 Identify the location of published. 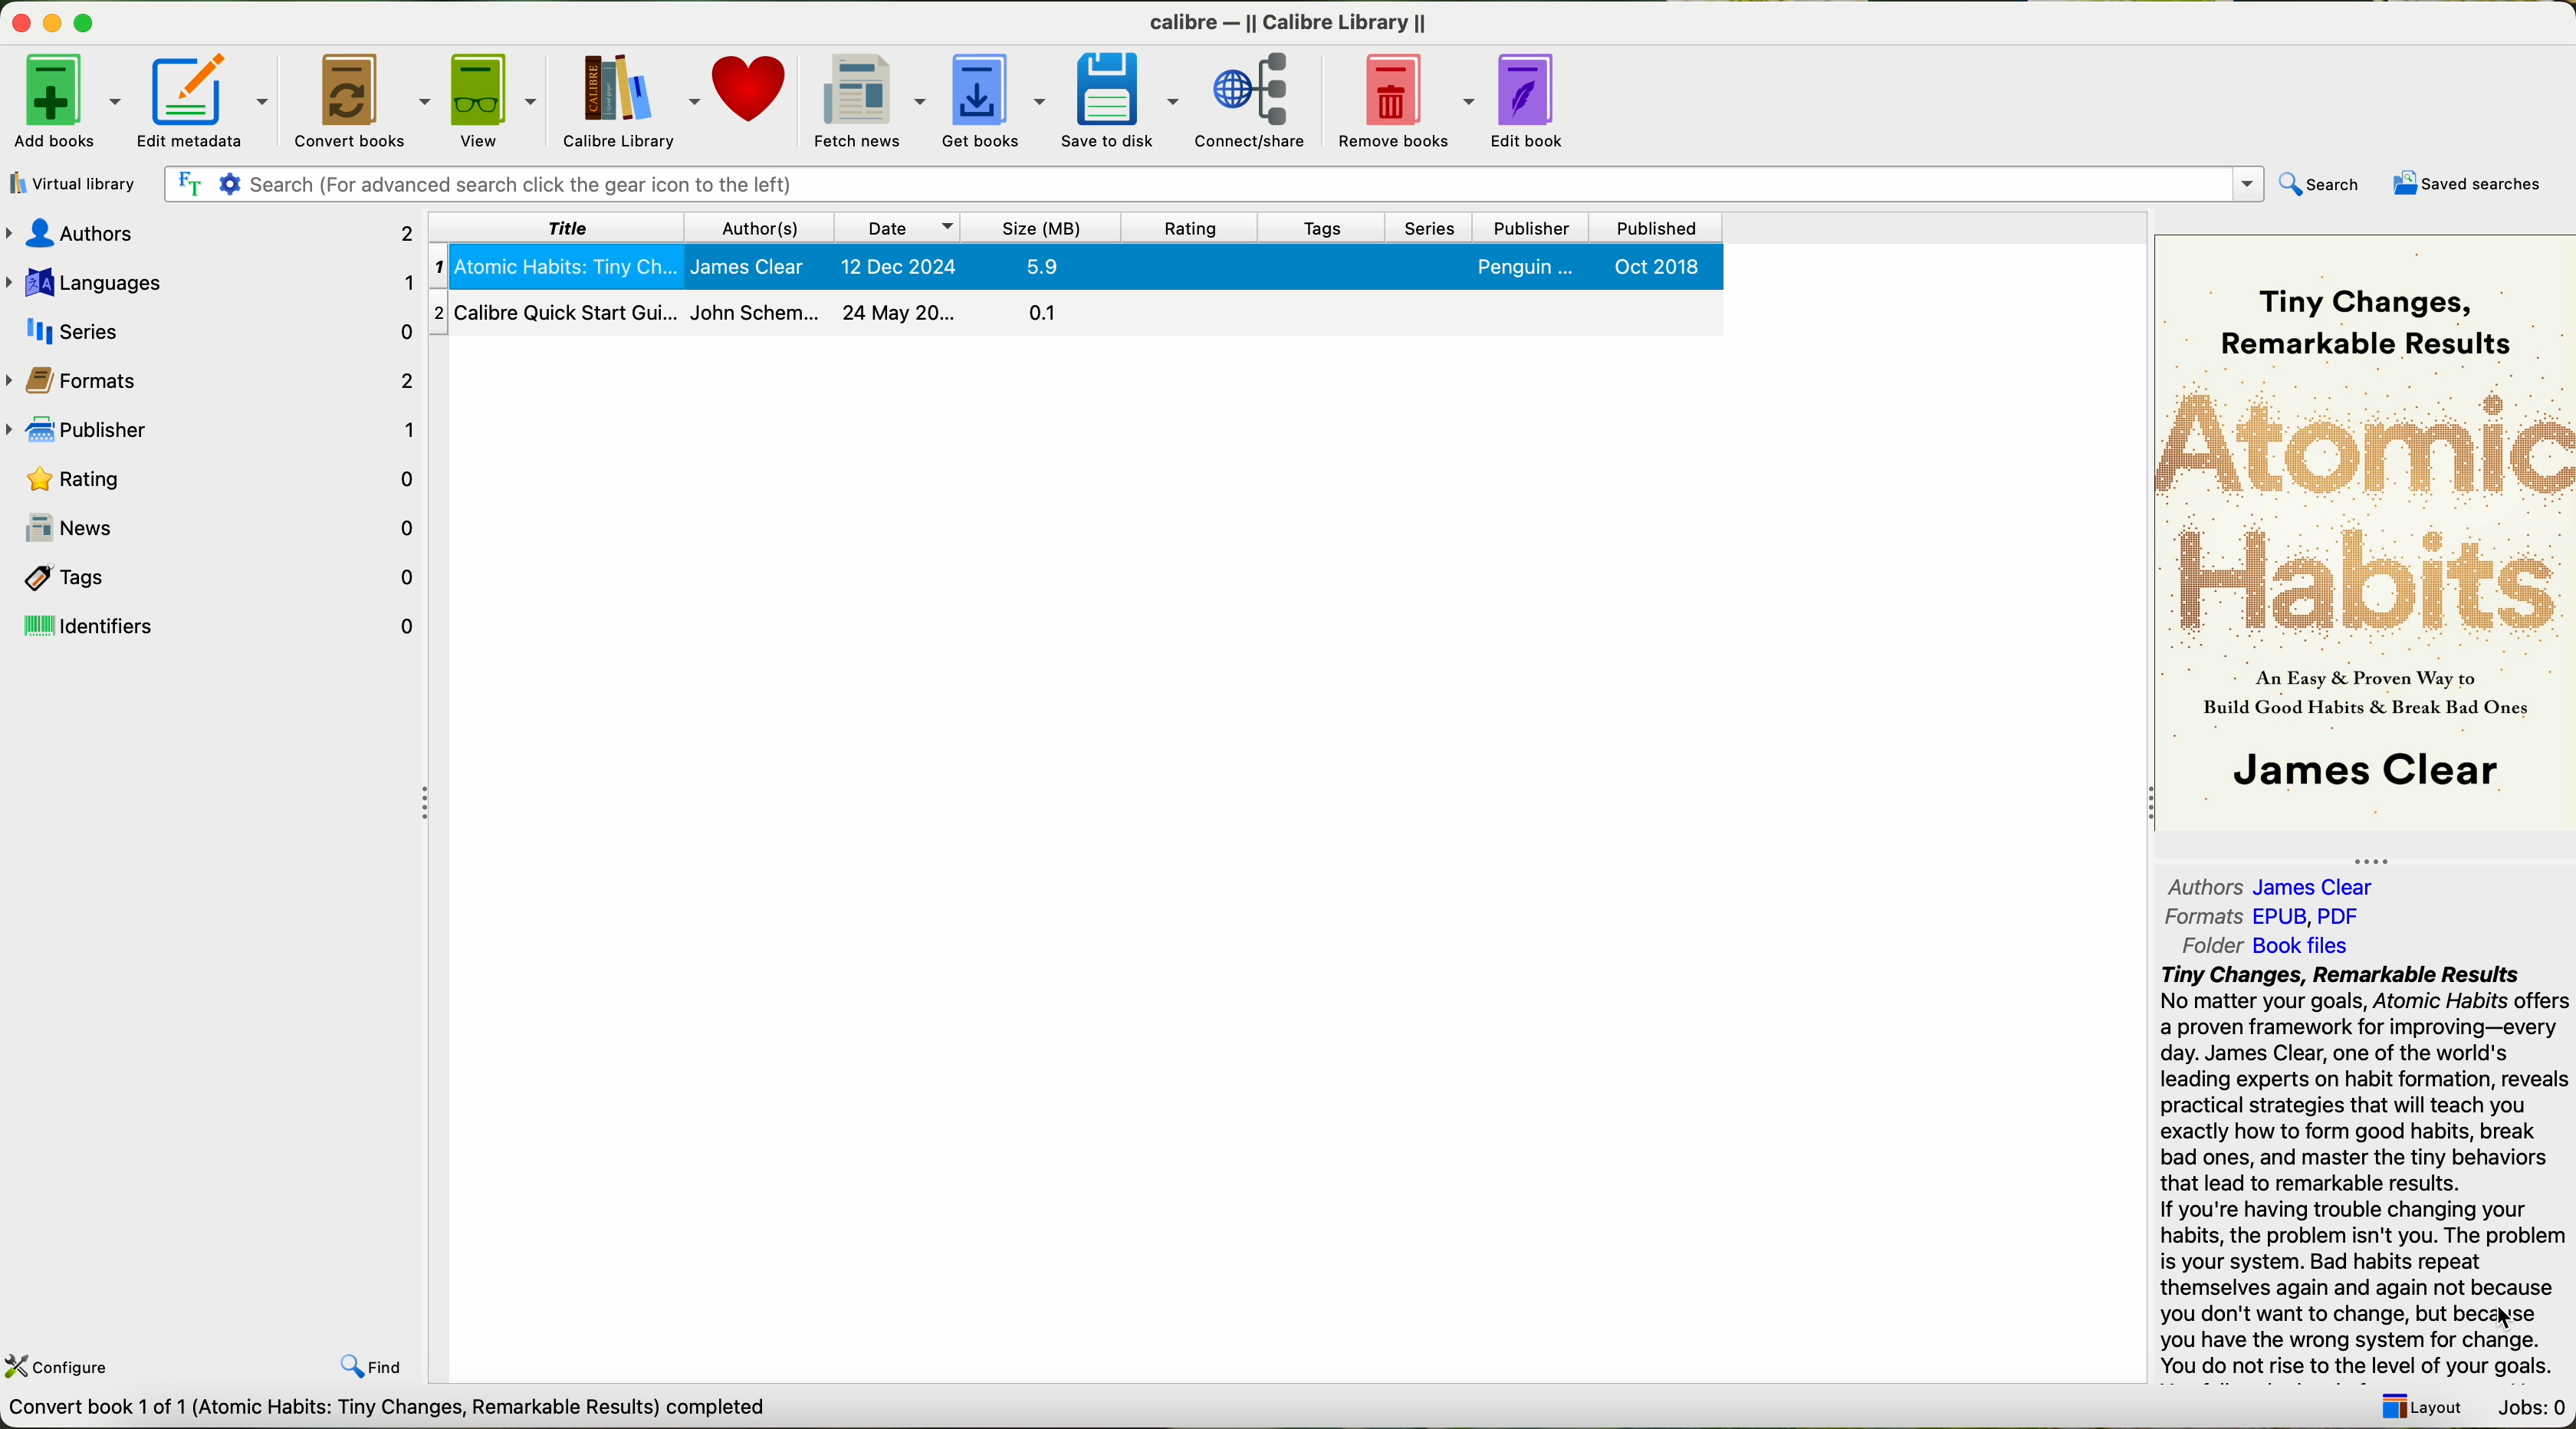
(1652, 227).